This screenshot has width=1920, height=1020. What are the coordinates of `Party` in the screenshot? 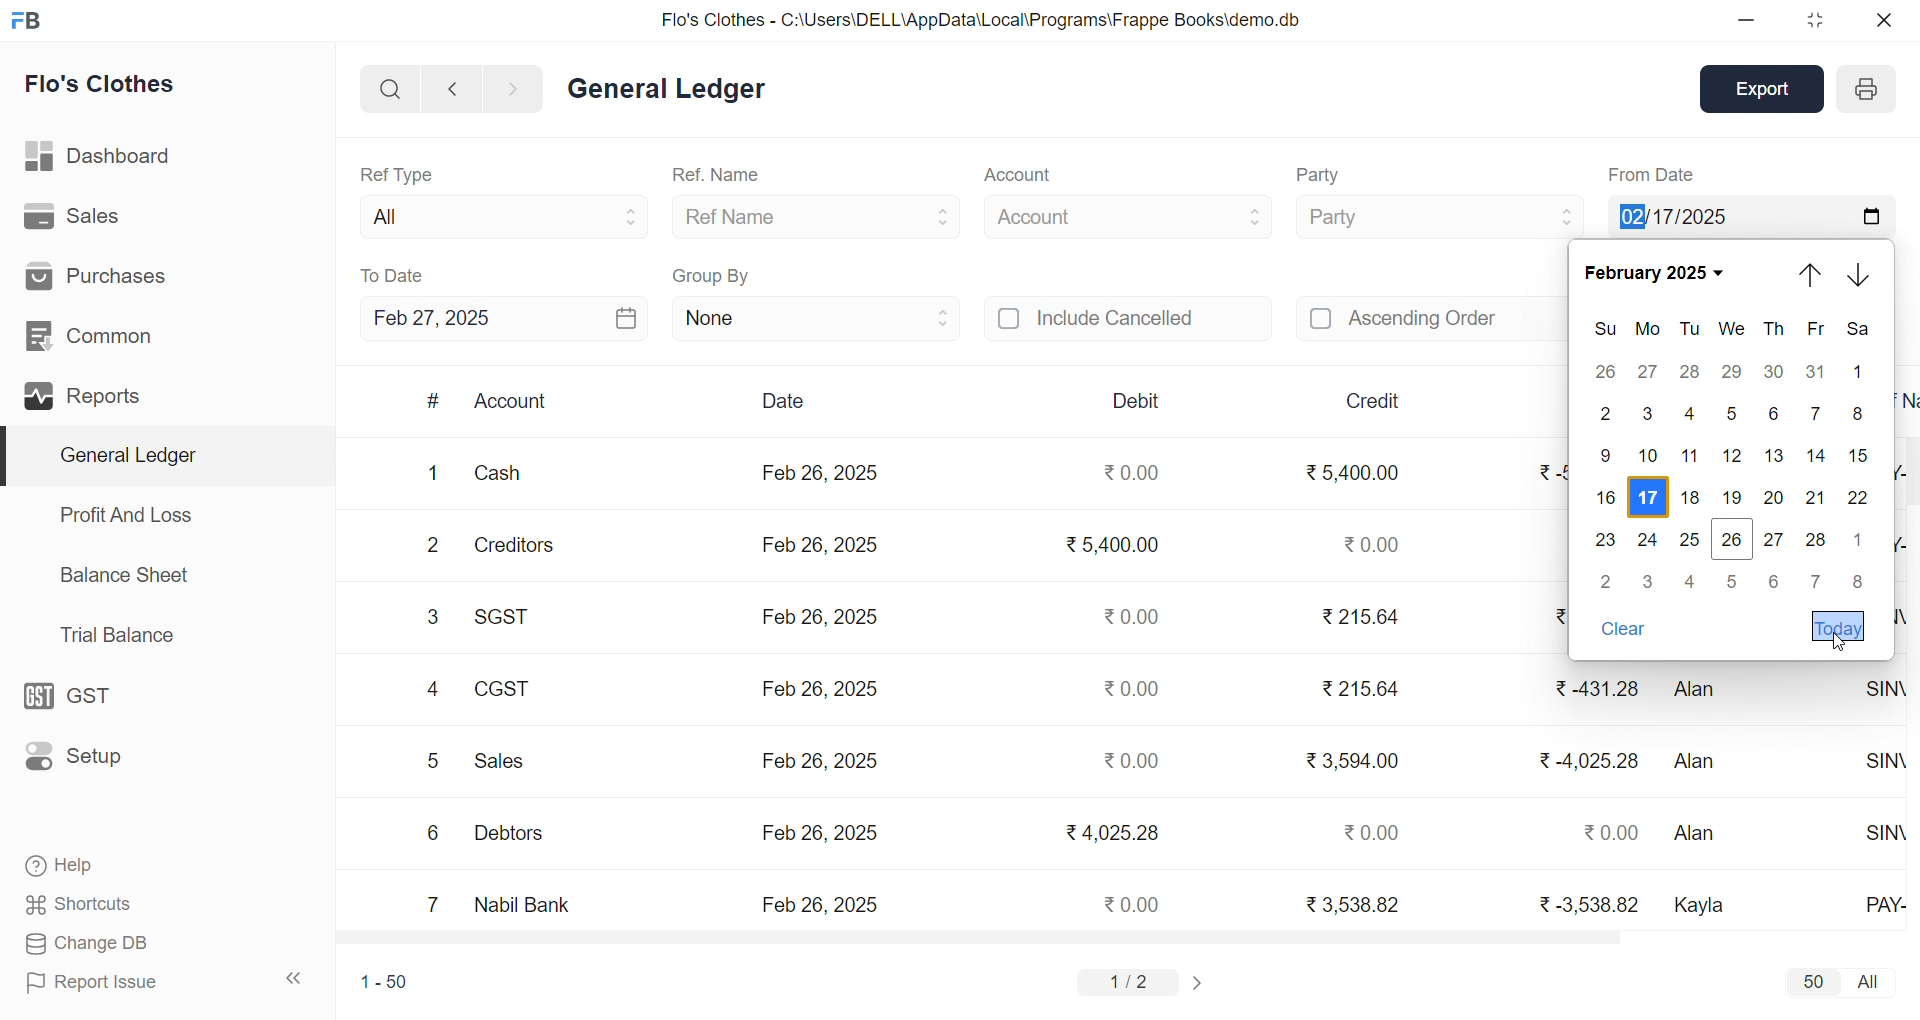 It's located at (1438, 215).